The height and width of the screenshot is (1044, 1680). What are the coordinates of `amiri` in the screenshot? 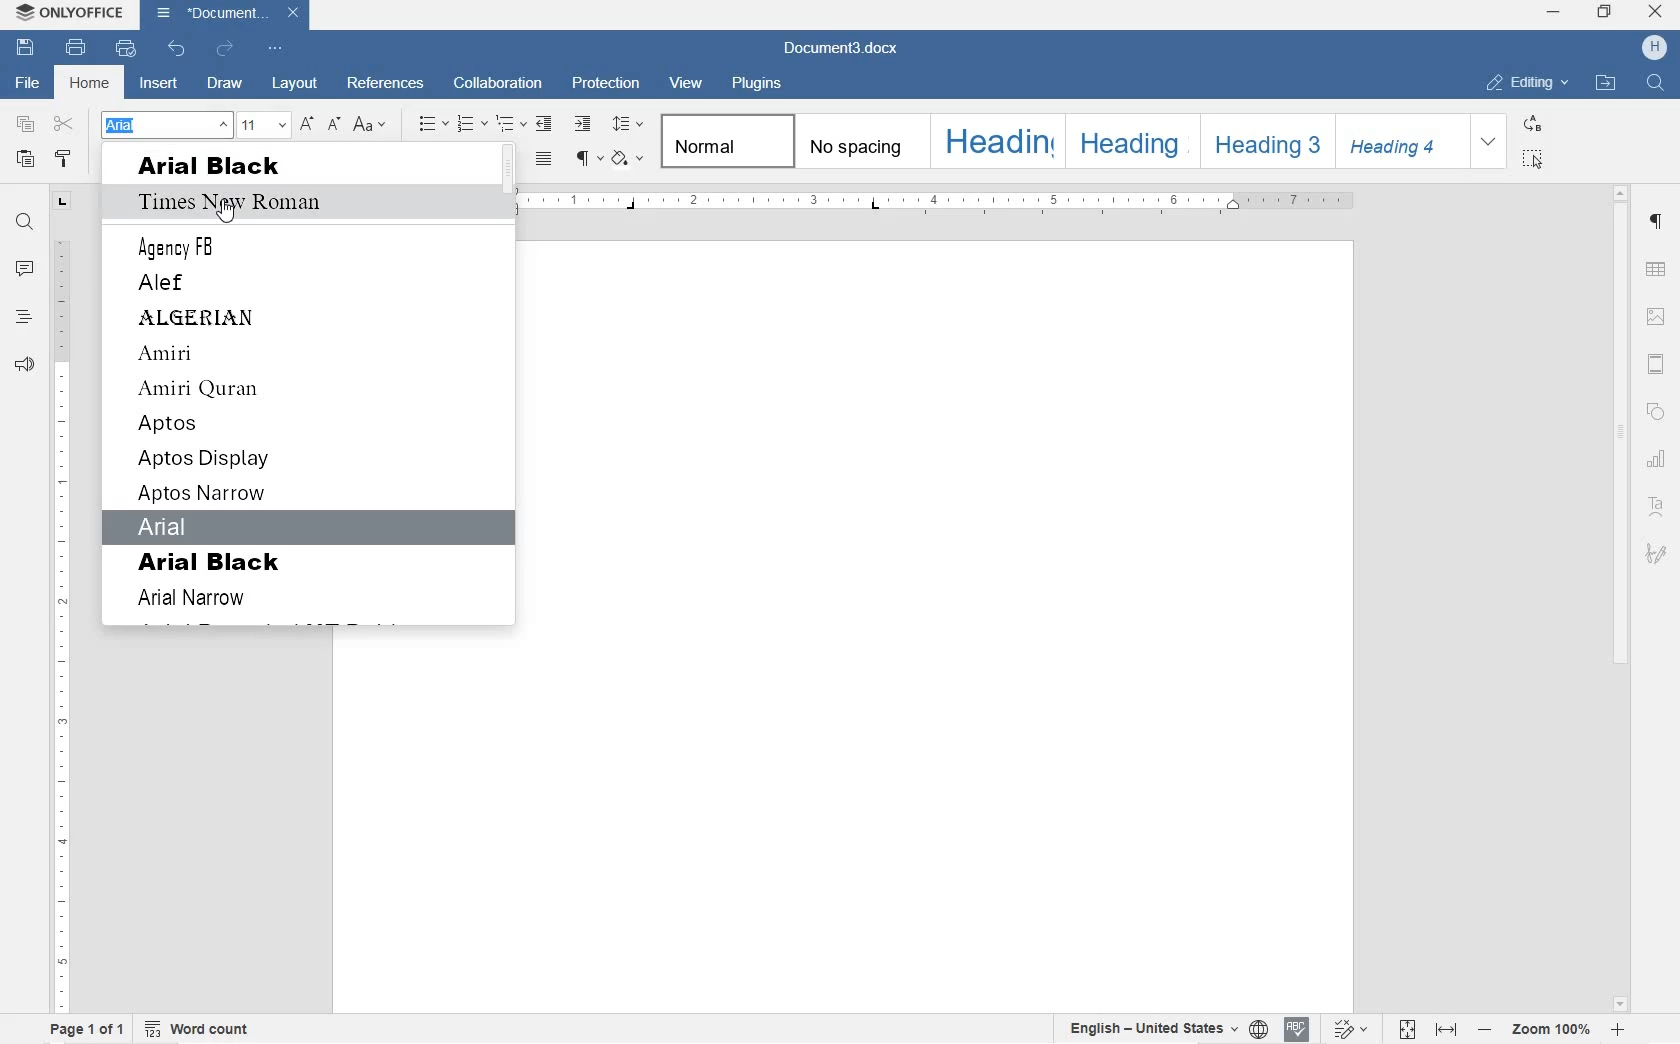 It's located at (190, 353).